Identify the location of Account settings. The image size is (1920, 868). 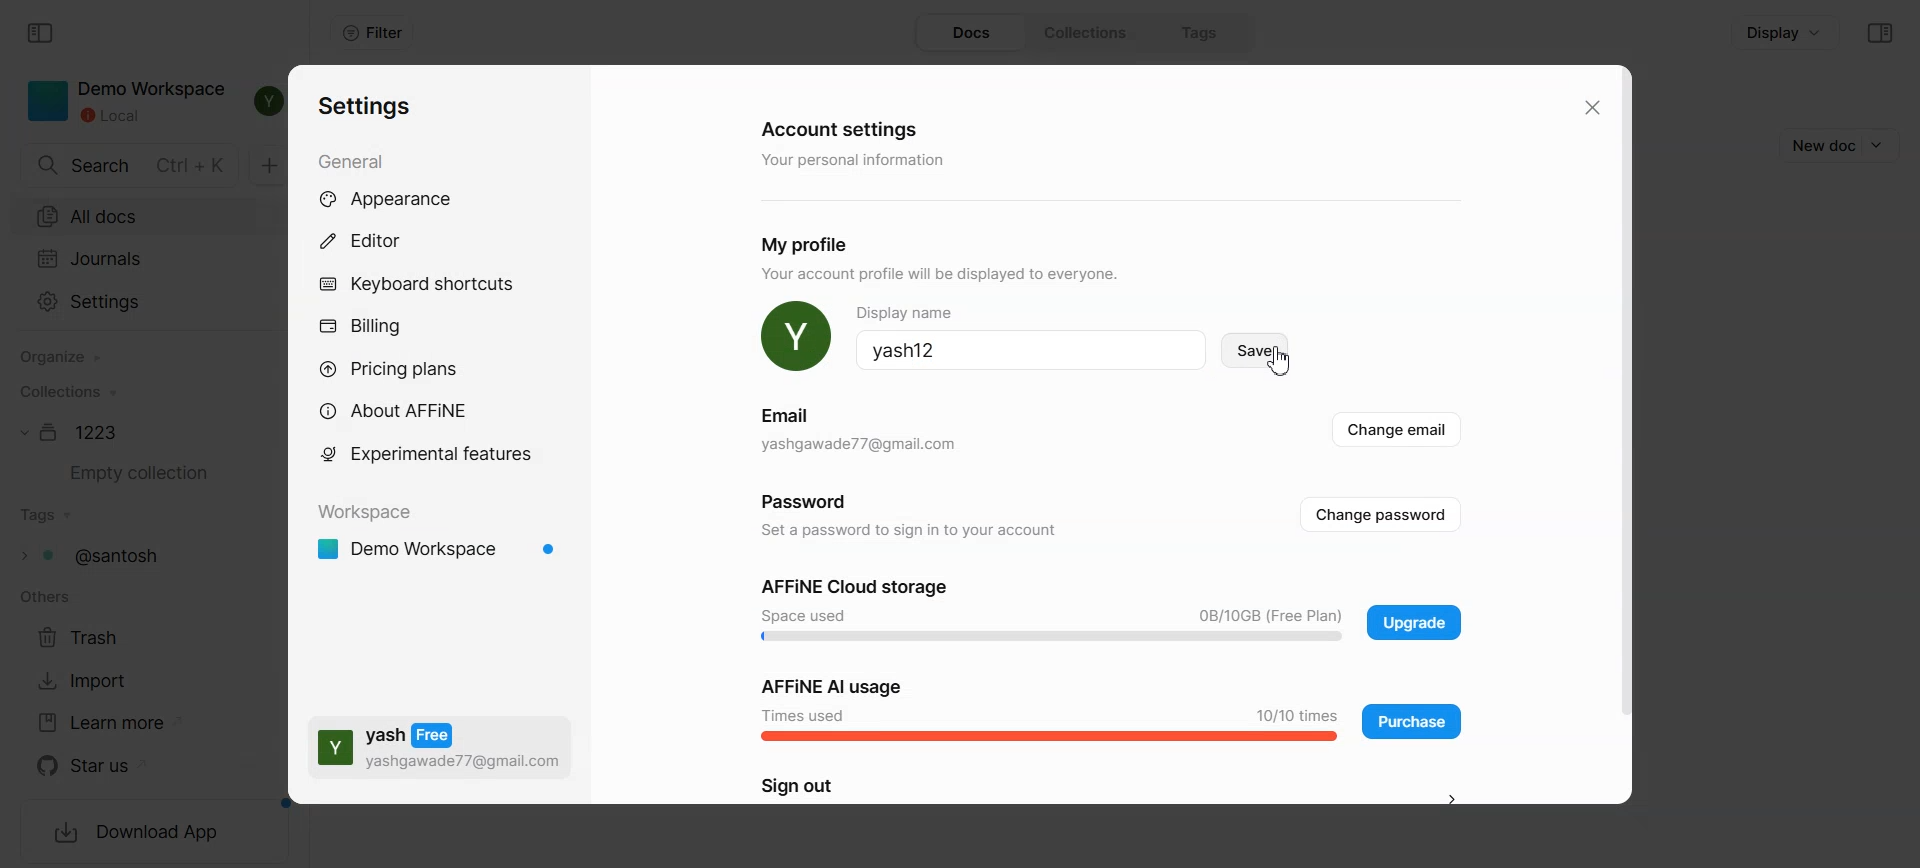
(843, 127).